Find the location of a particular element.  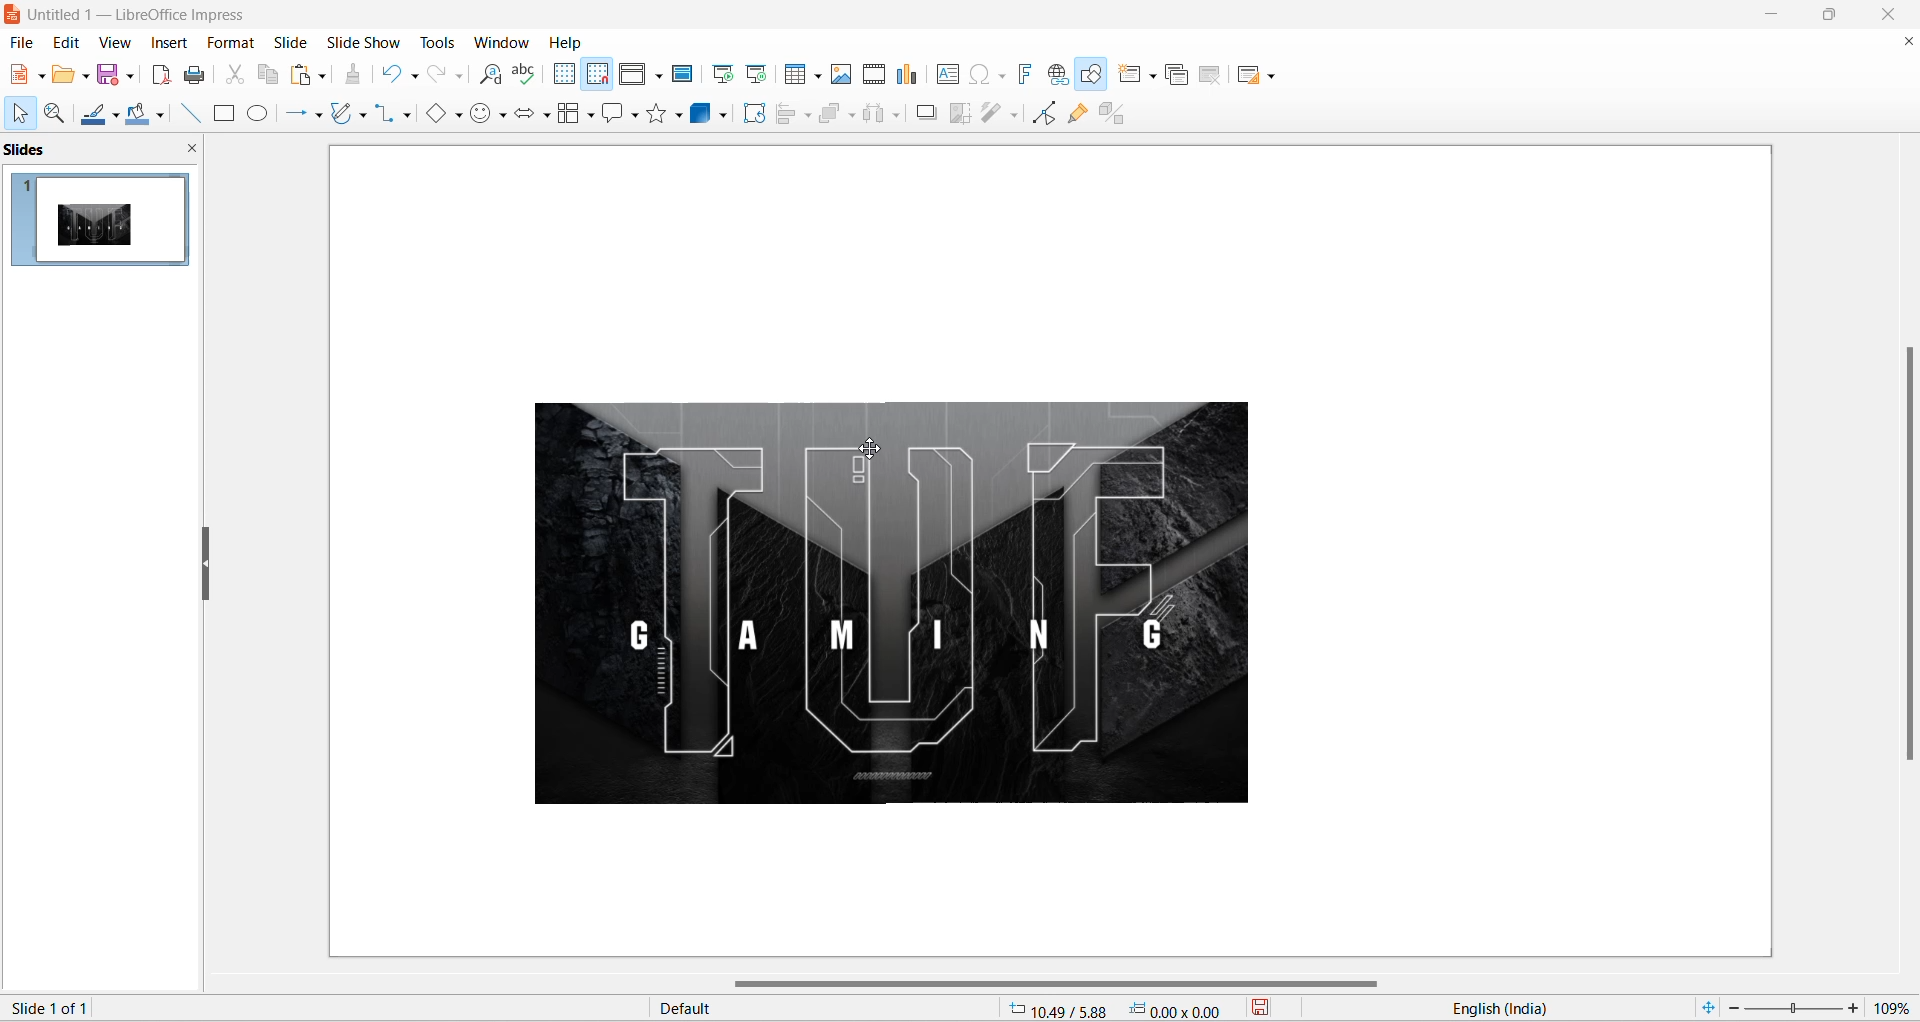

new file is located at coordinates (19, 75).